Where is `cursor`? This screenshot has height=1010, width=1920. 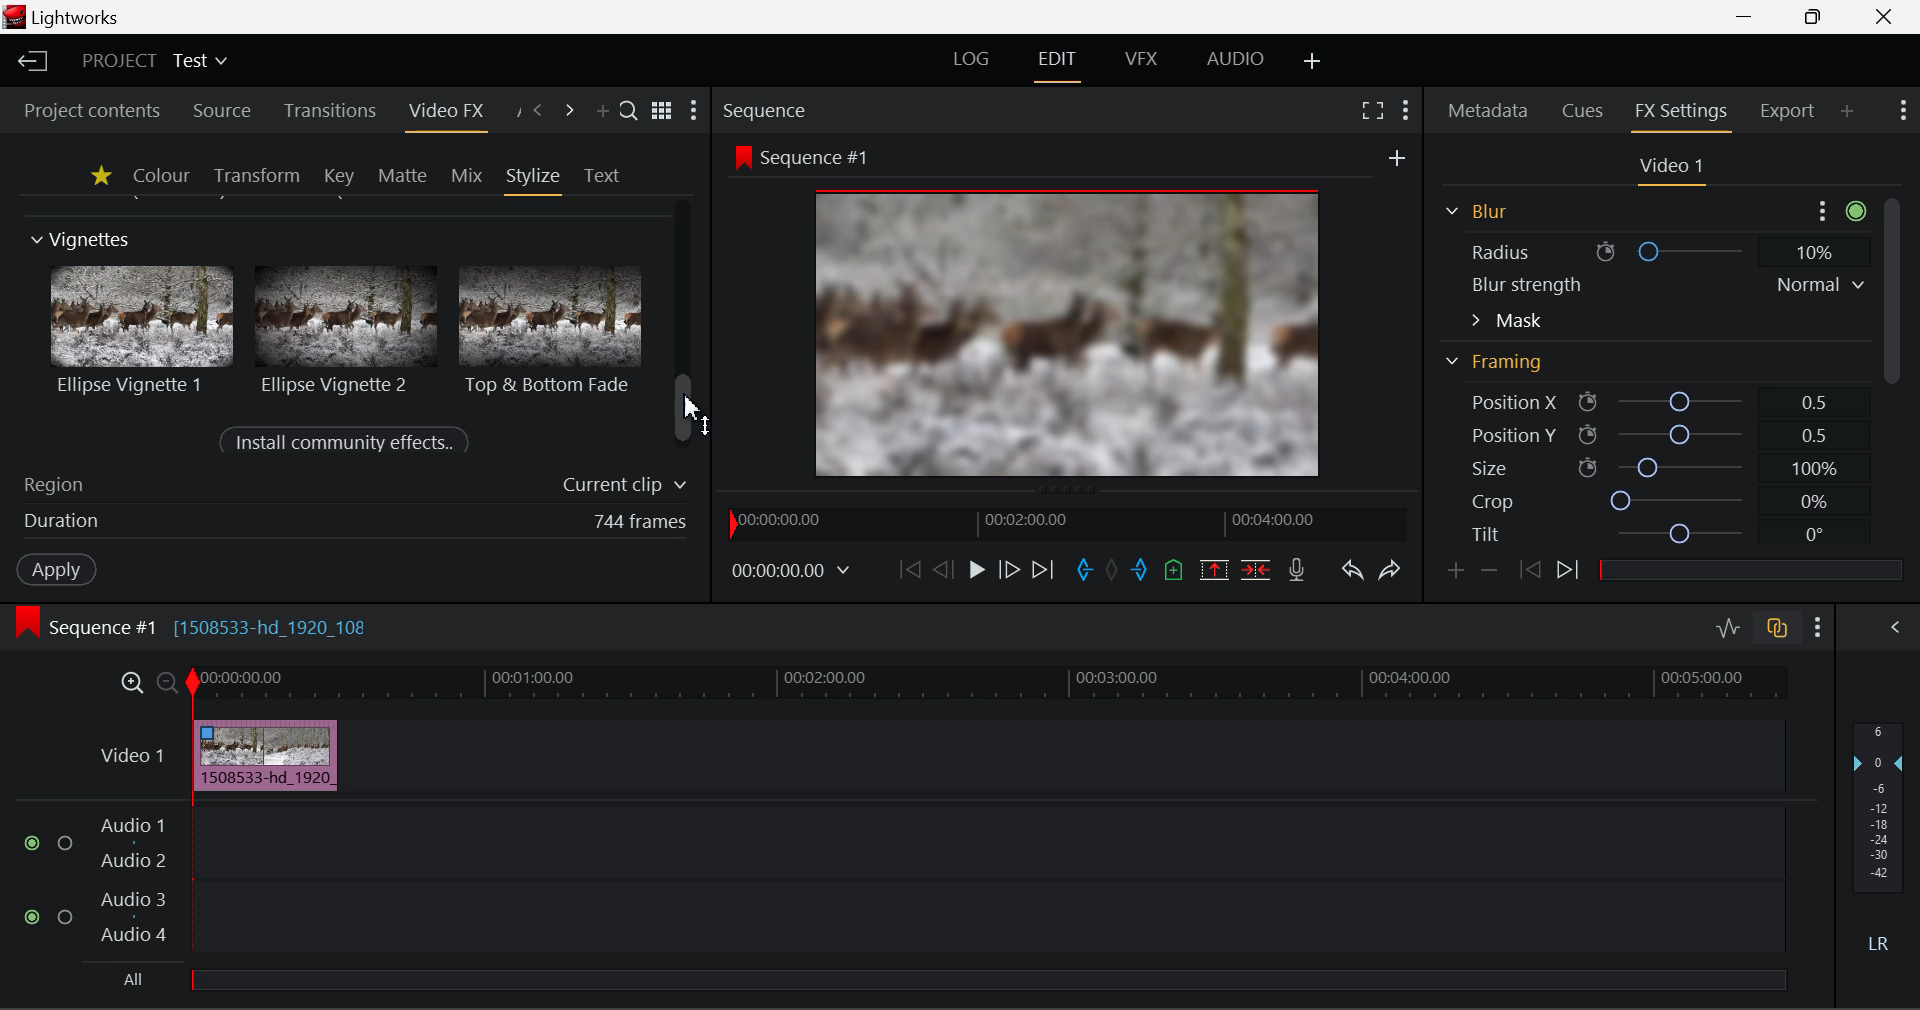
cursor is located at coordinates (693, 407).